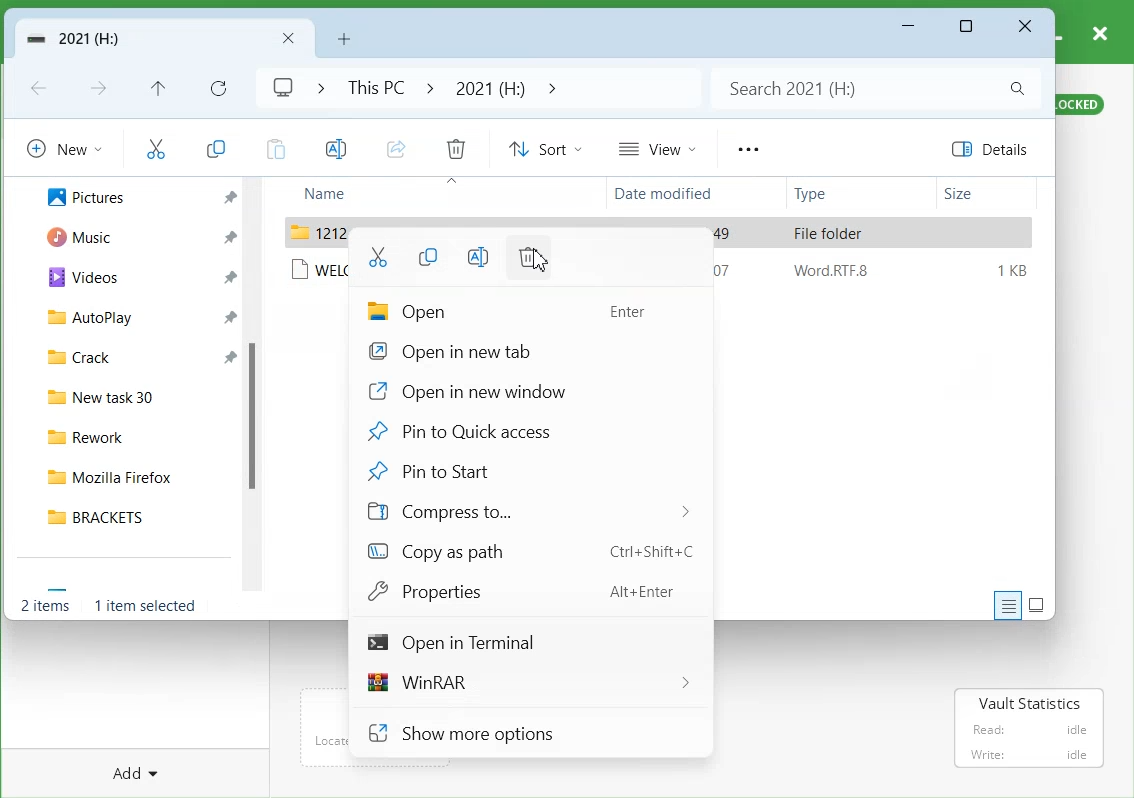 The height and width of the screenshot is (798, 1134). Describe the element at coordinates (456, 148) in the screenshot. I see `Delete` at that location.